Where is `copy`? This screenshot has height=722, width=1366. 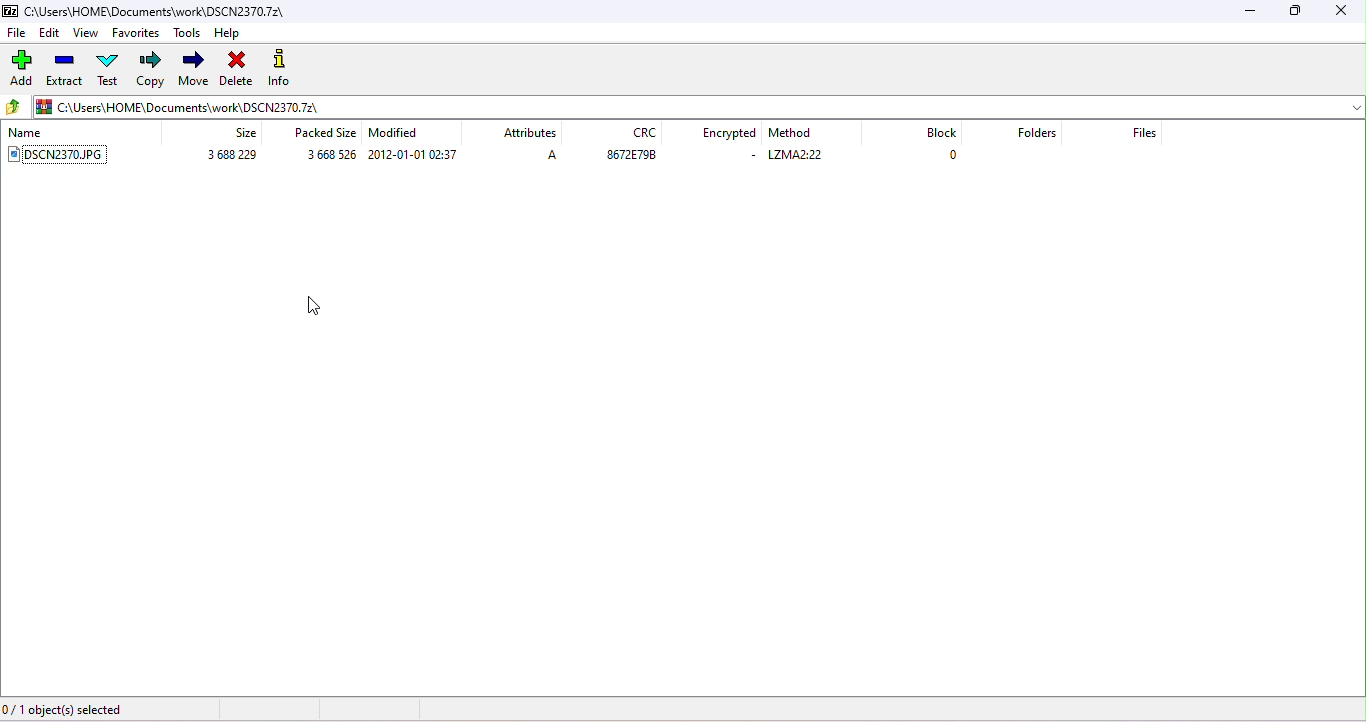
copy is located at coordinates (152, 68).